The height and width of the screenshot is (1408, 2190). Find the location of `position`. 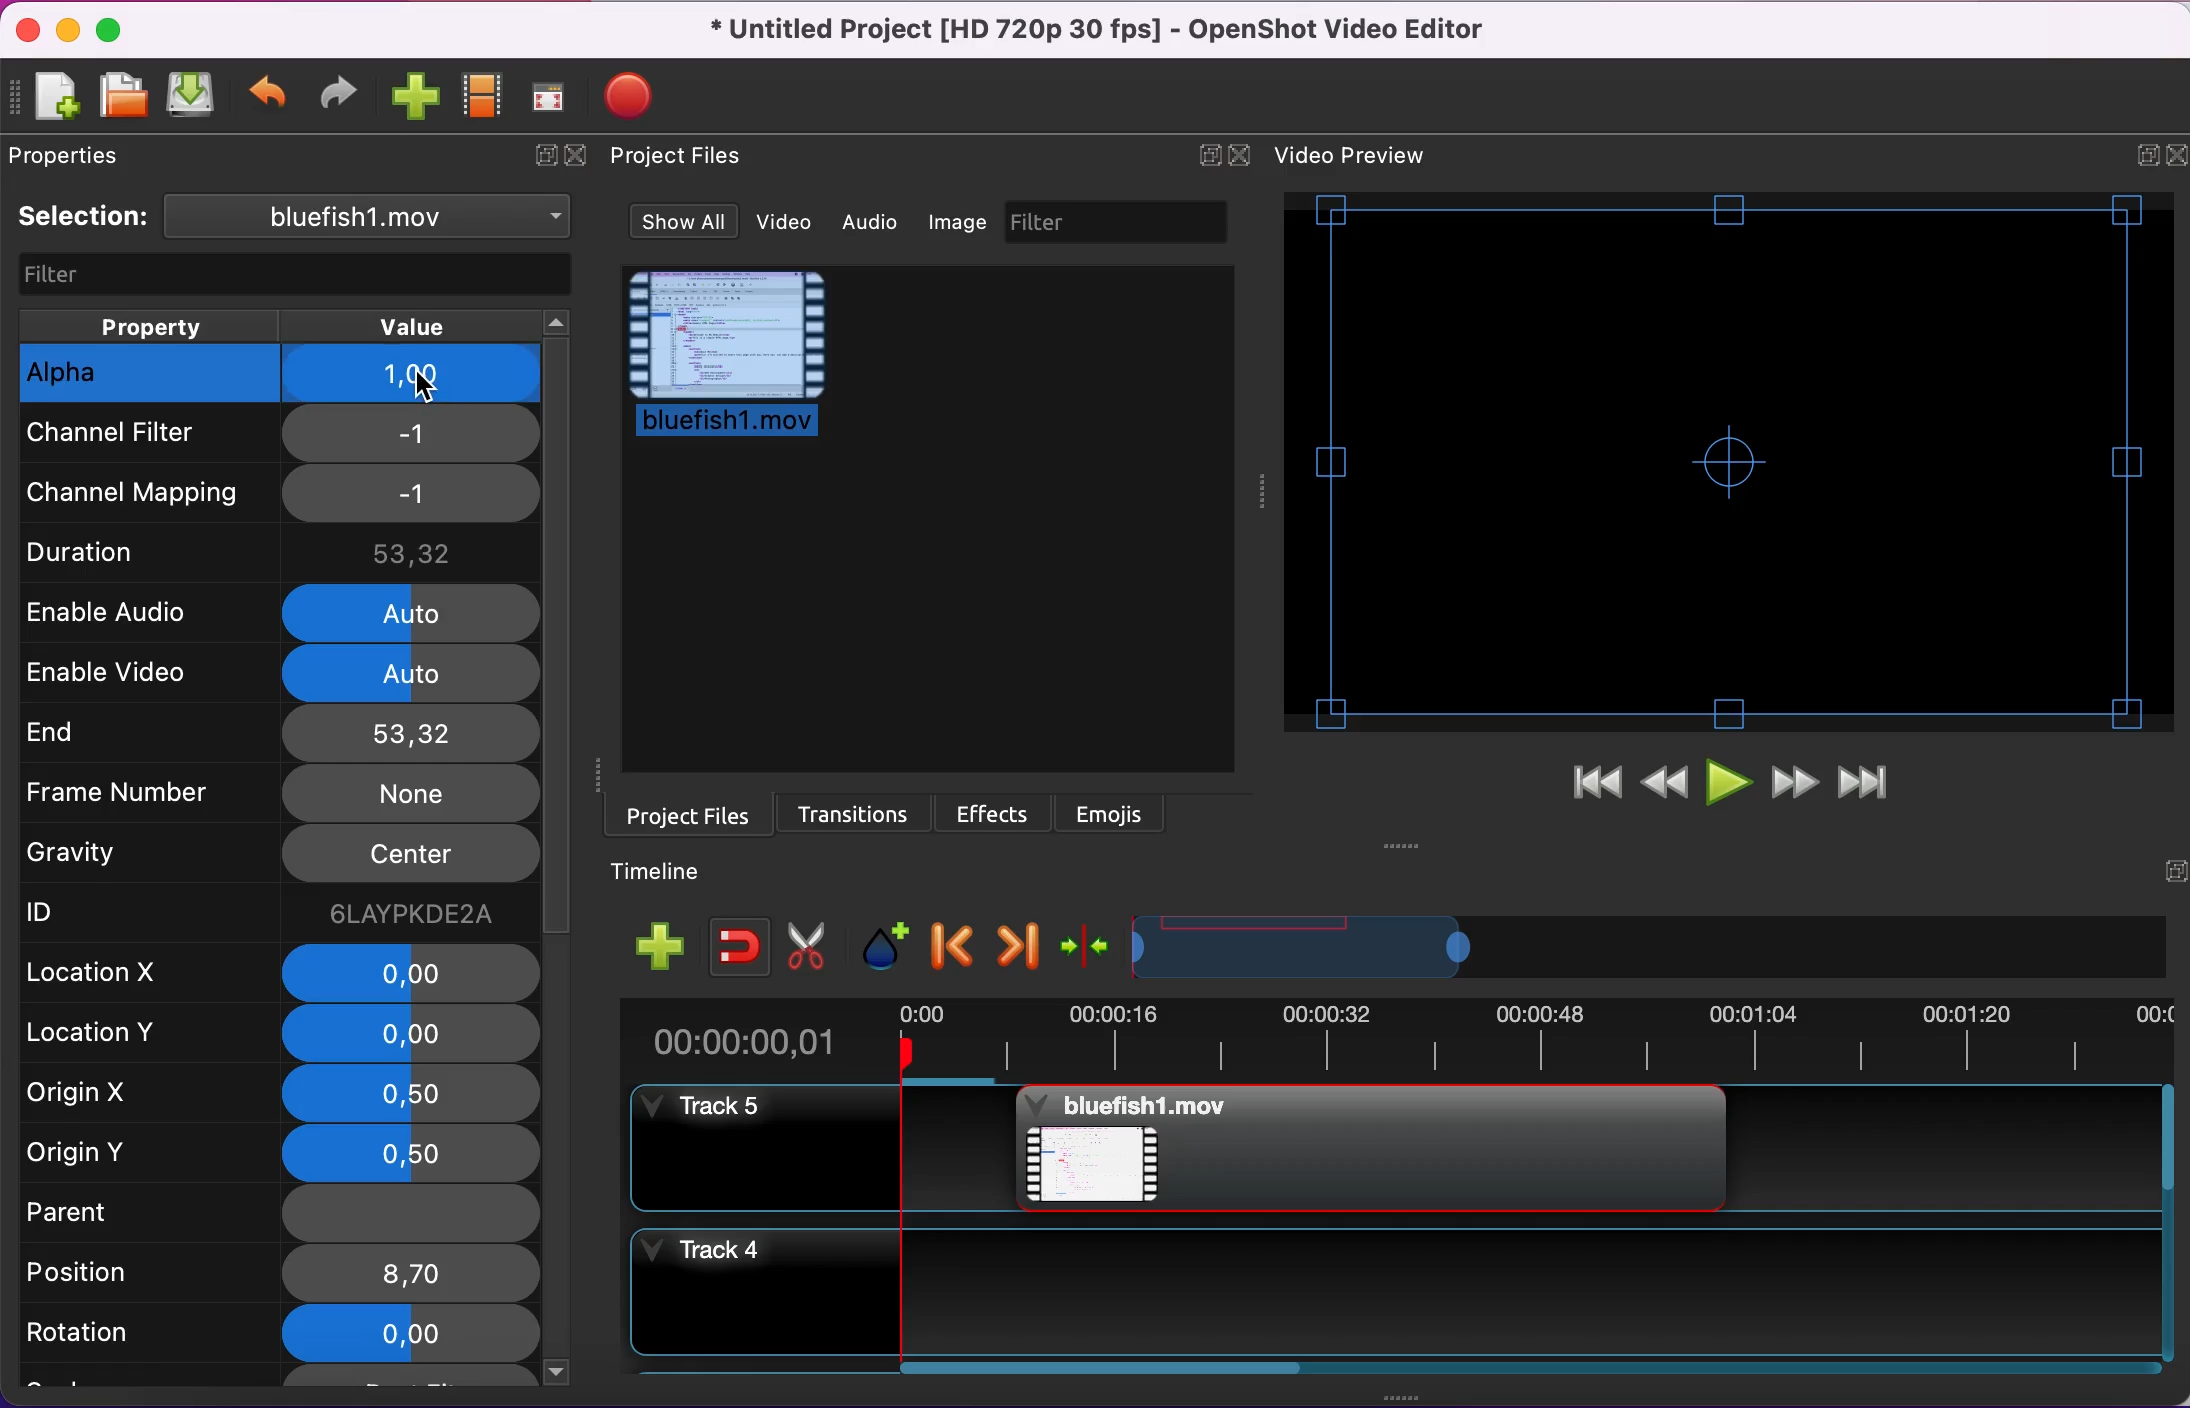

position is located at coordinates (105, 1276).